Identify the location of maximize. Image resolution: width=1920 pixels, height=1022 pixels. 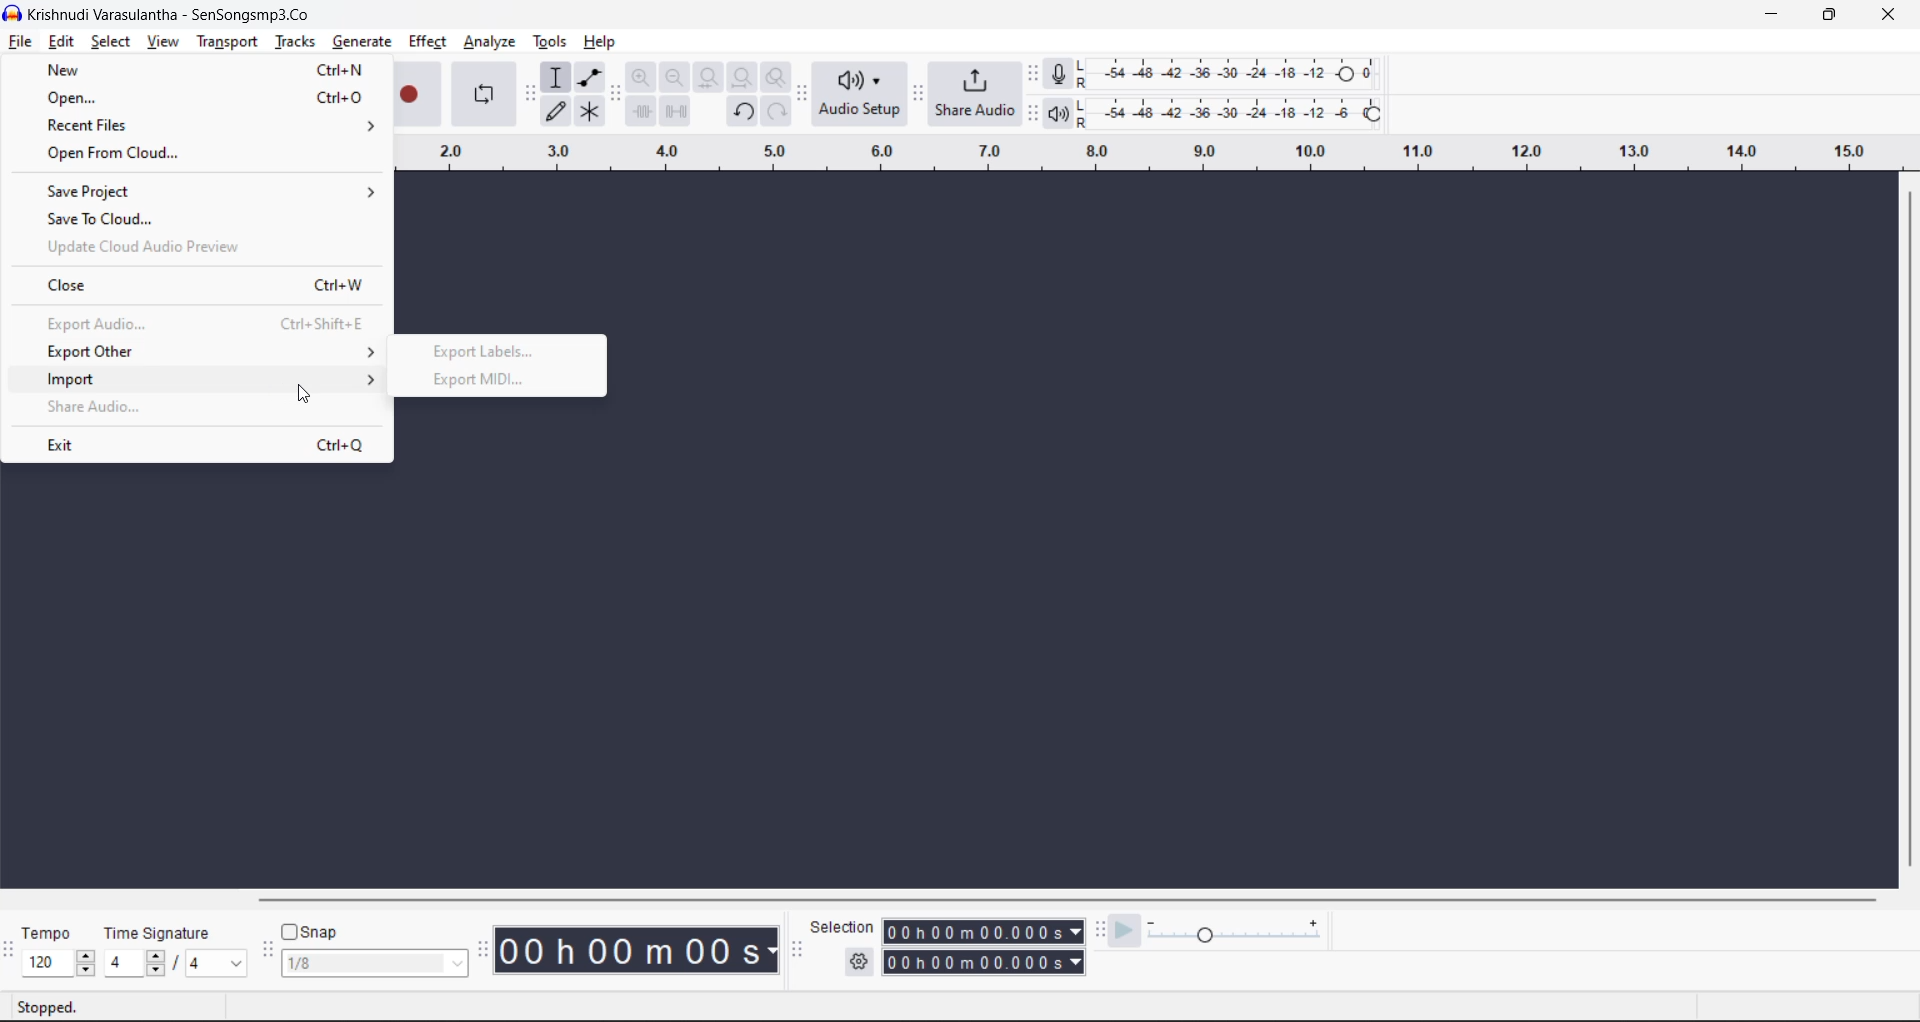
(1824, 15).